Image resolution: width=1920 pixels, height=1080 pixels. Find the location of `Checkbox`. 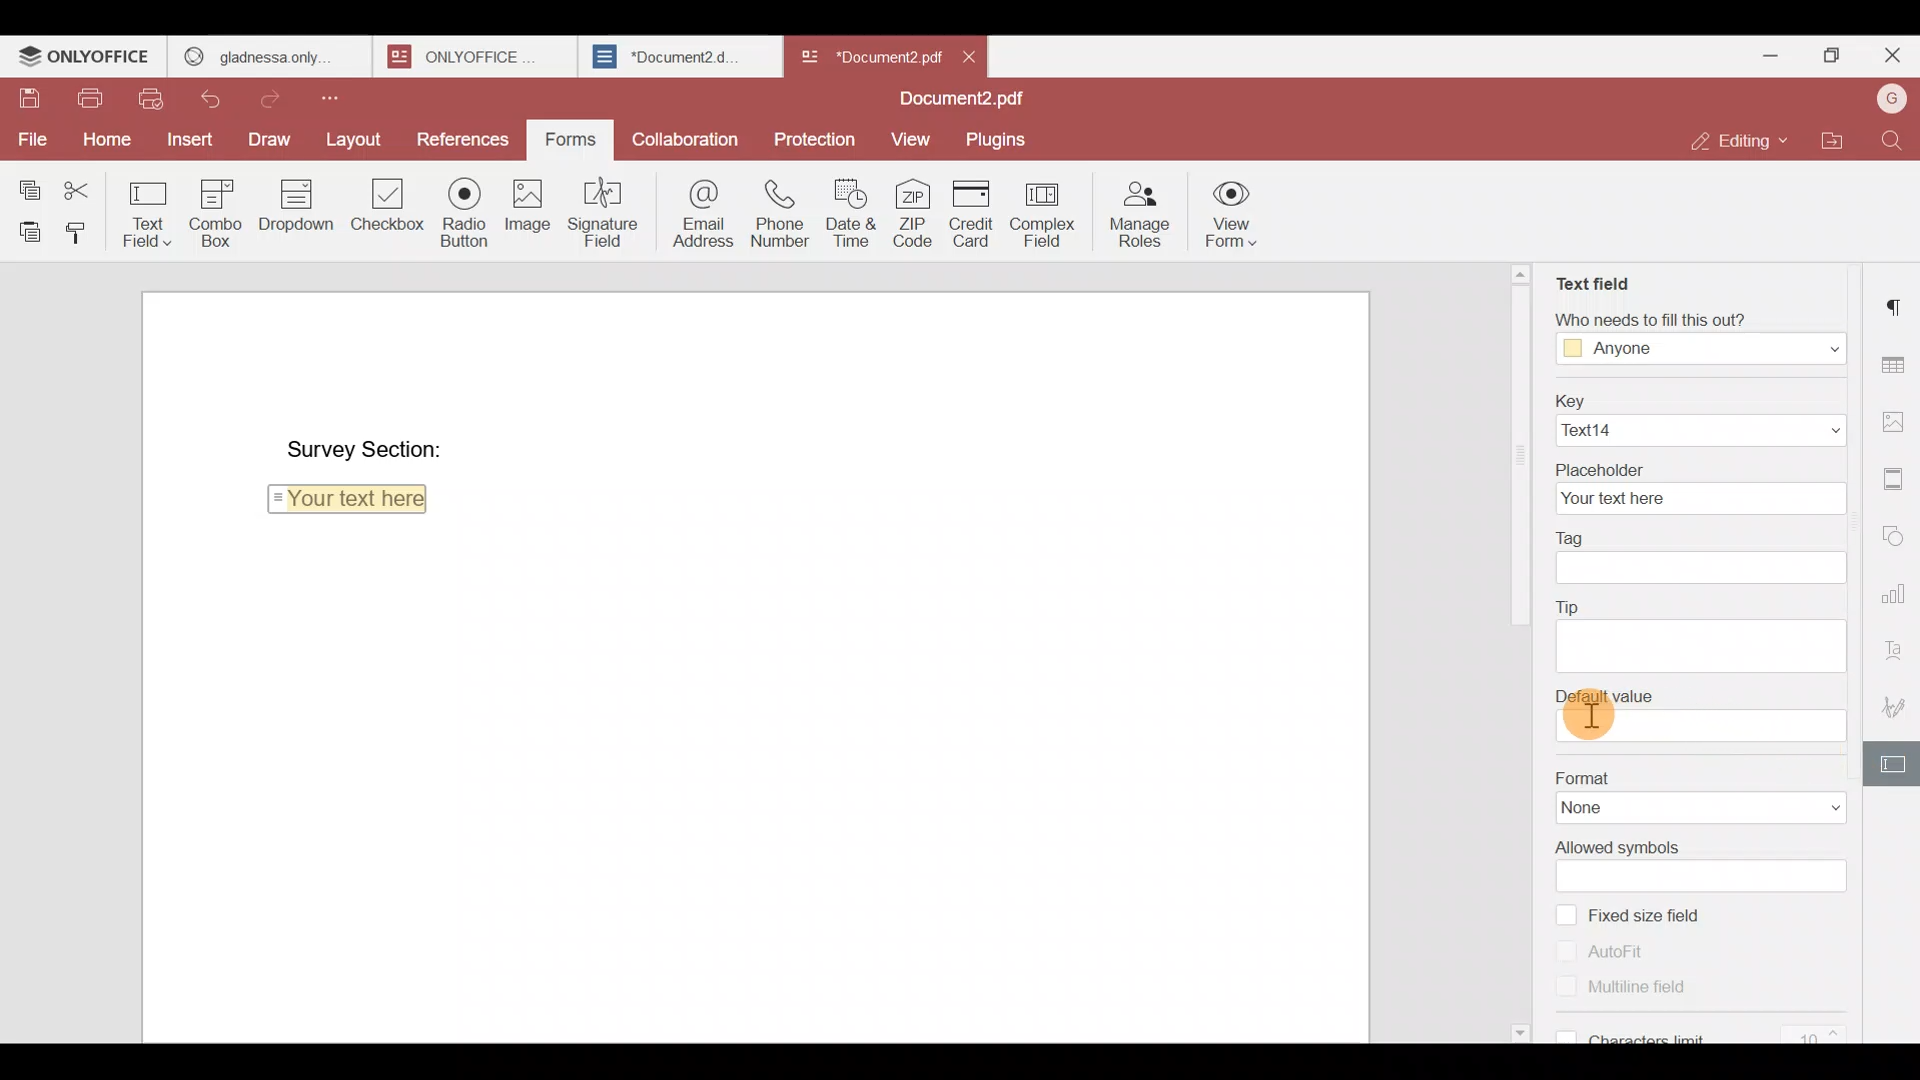

Checkbox is located at coordinates (383, 210).